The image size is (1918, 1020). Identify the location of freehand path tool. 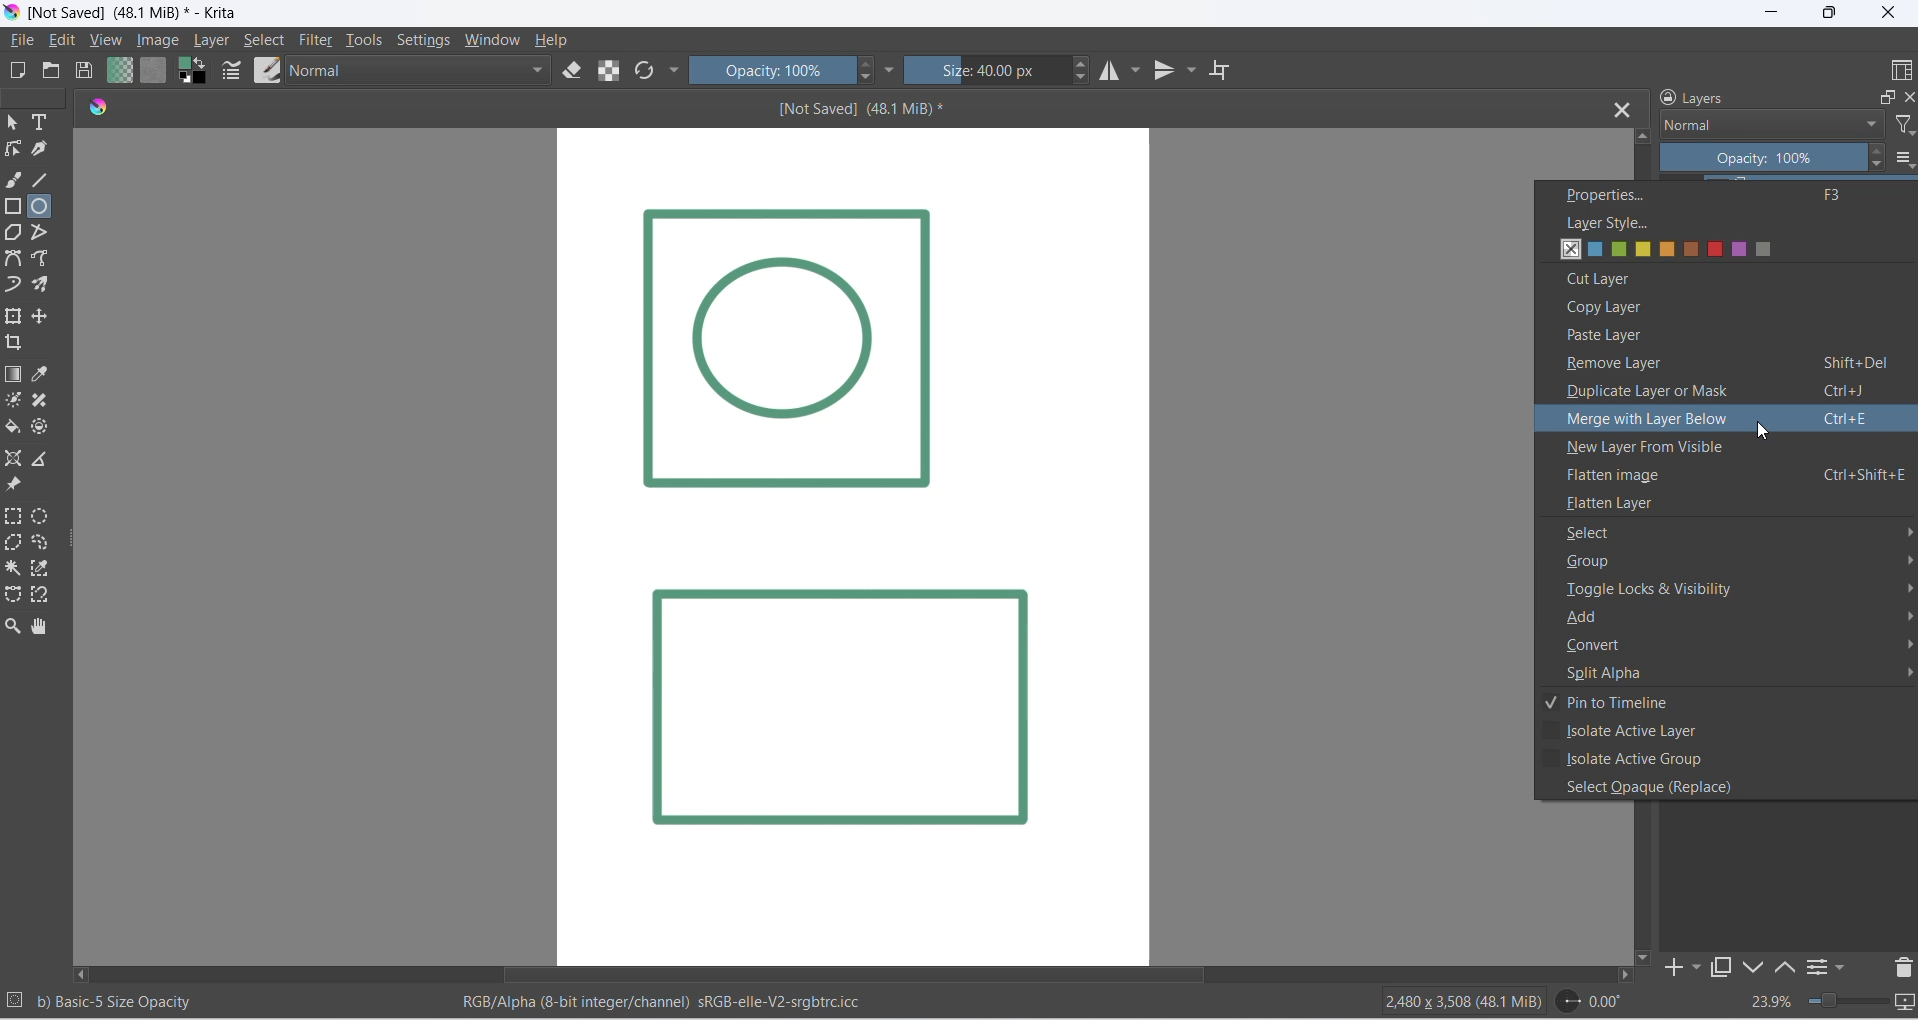
(47, 259).